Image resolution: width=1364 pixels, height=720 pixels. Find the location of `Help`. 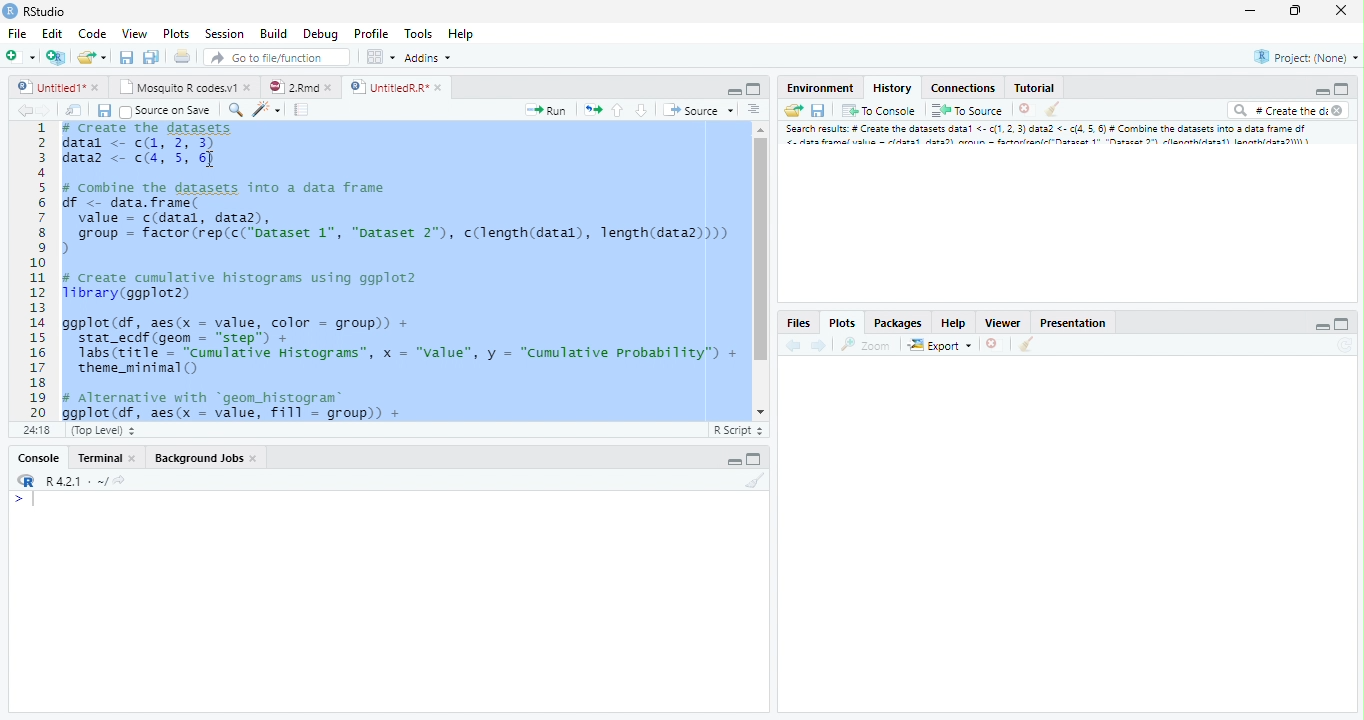

Help is located at coordinates (953, 322).